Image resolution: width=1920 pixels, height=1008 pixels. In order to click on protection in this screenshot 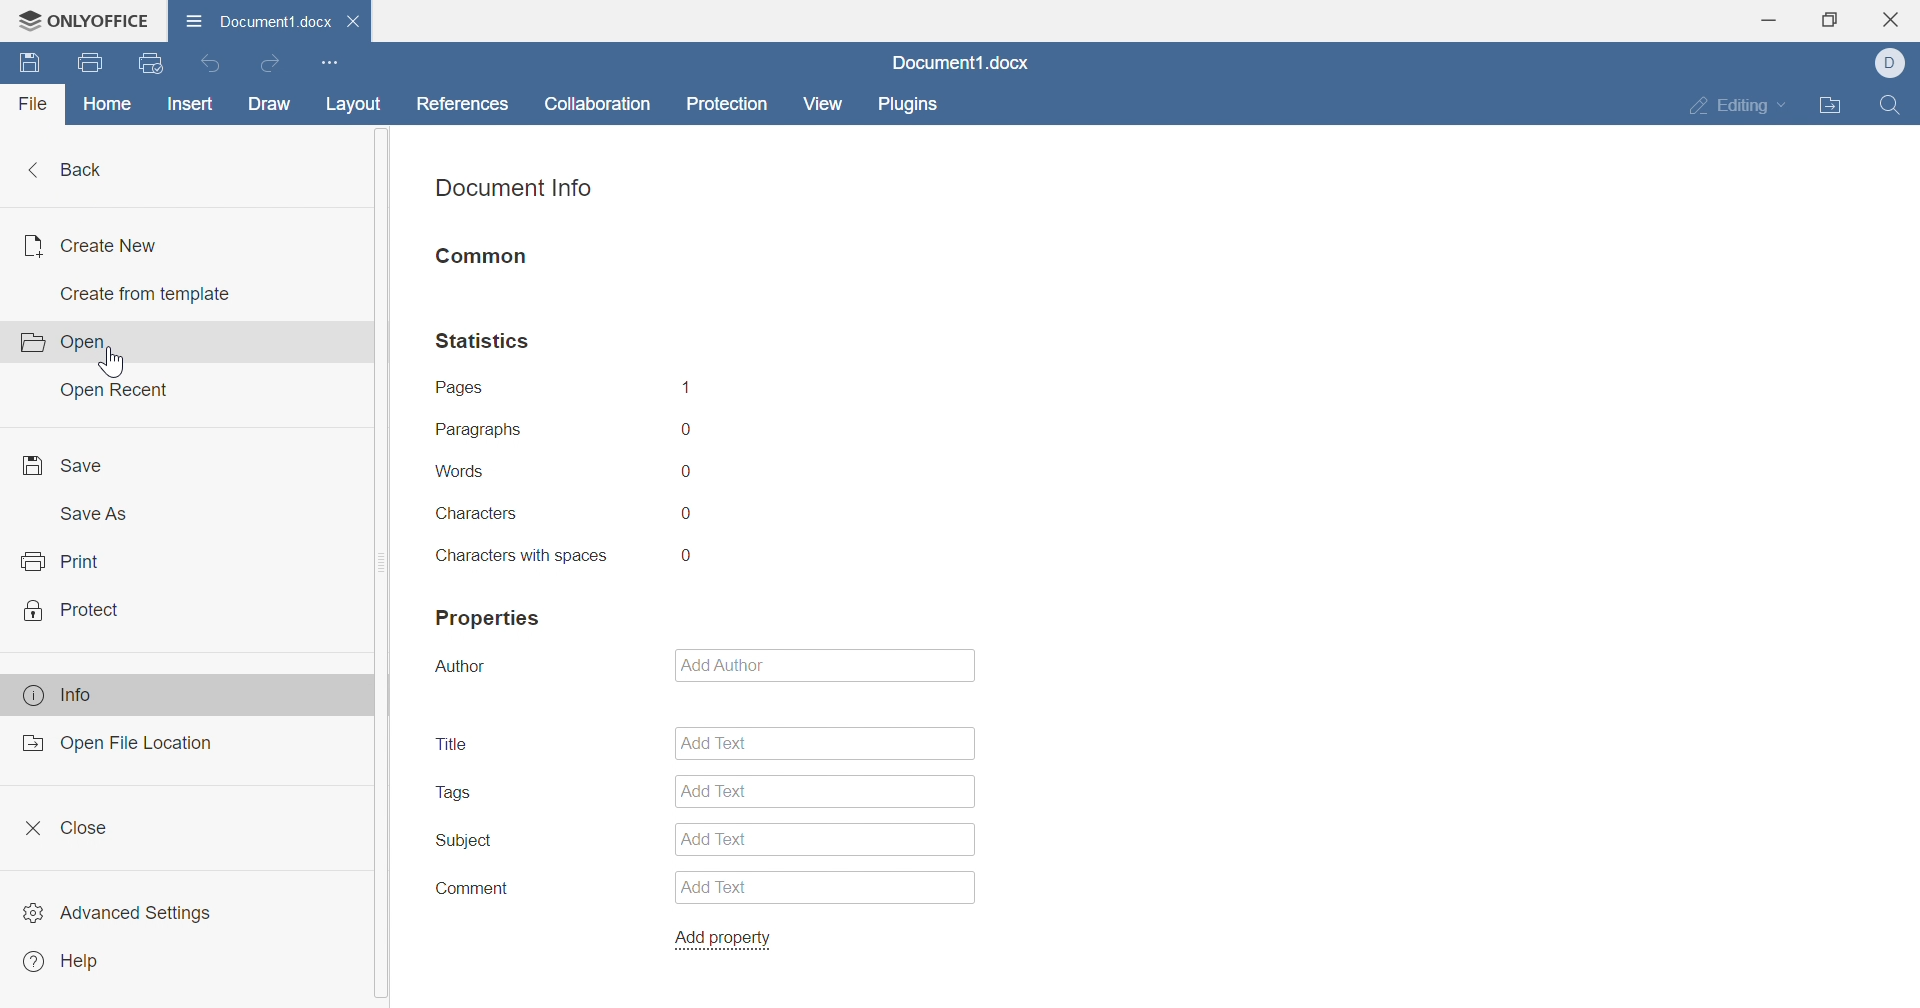, I will do `click(725, 109)`.